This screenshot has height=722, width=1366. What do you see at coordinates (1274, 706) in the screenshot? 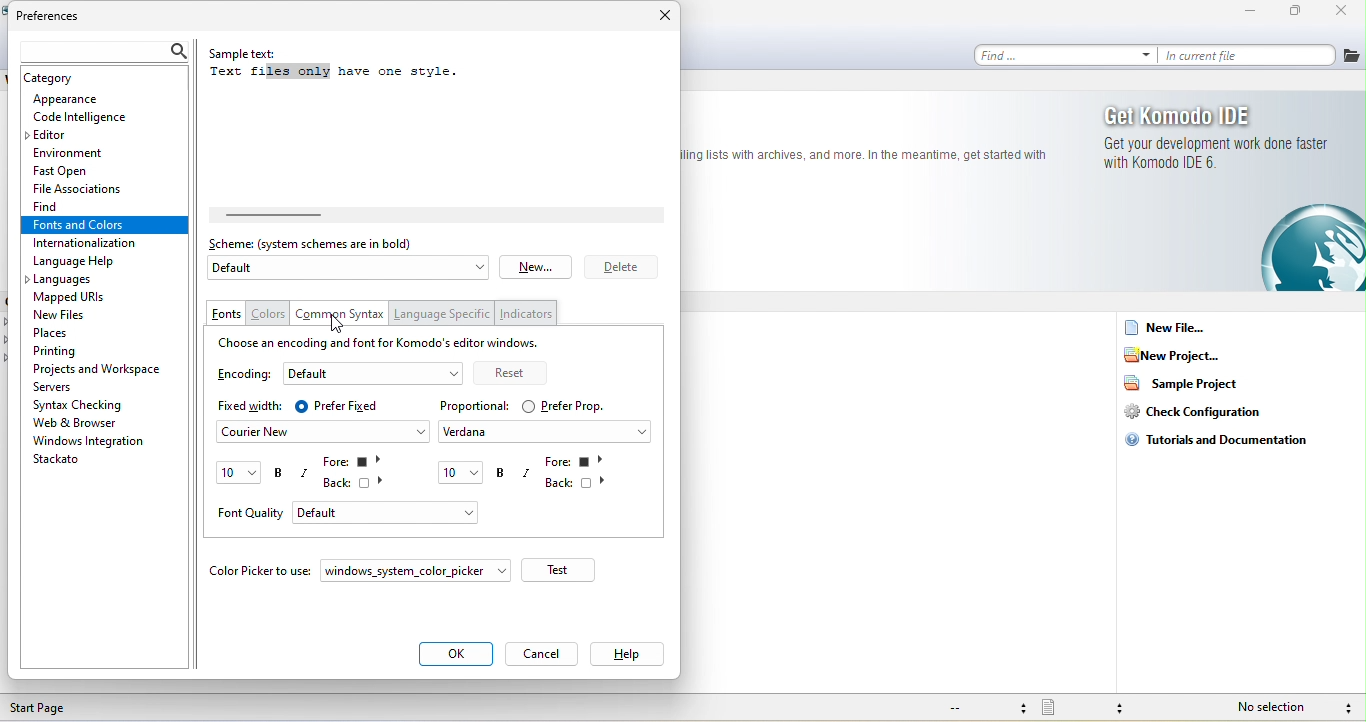
I see `no selection` at bounding box center [1274, 706].